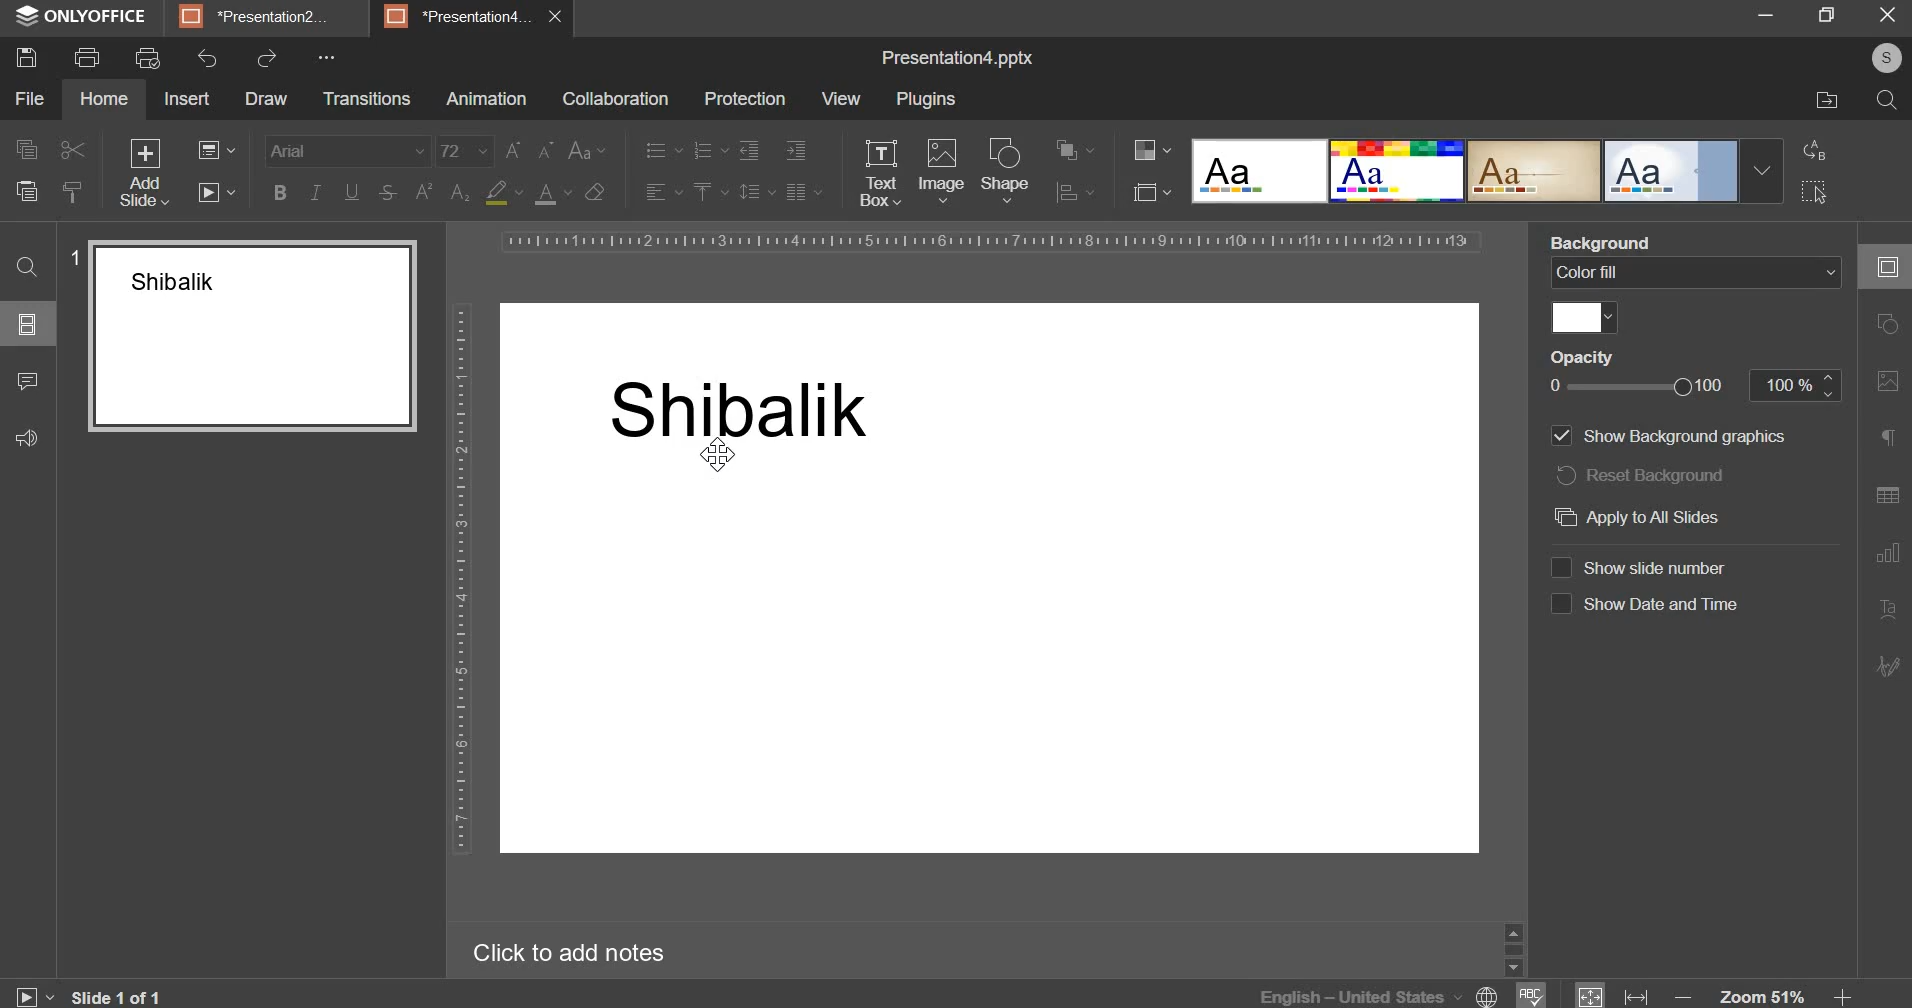 Image resolution: width=1912 pixels, height=1008 pixels. What do you see at coordinates (584, 951) in the screenshot?
I see `Click to add notes` at bounding box center [584, 951].